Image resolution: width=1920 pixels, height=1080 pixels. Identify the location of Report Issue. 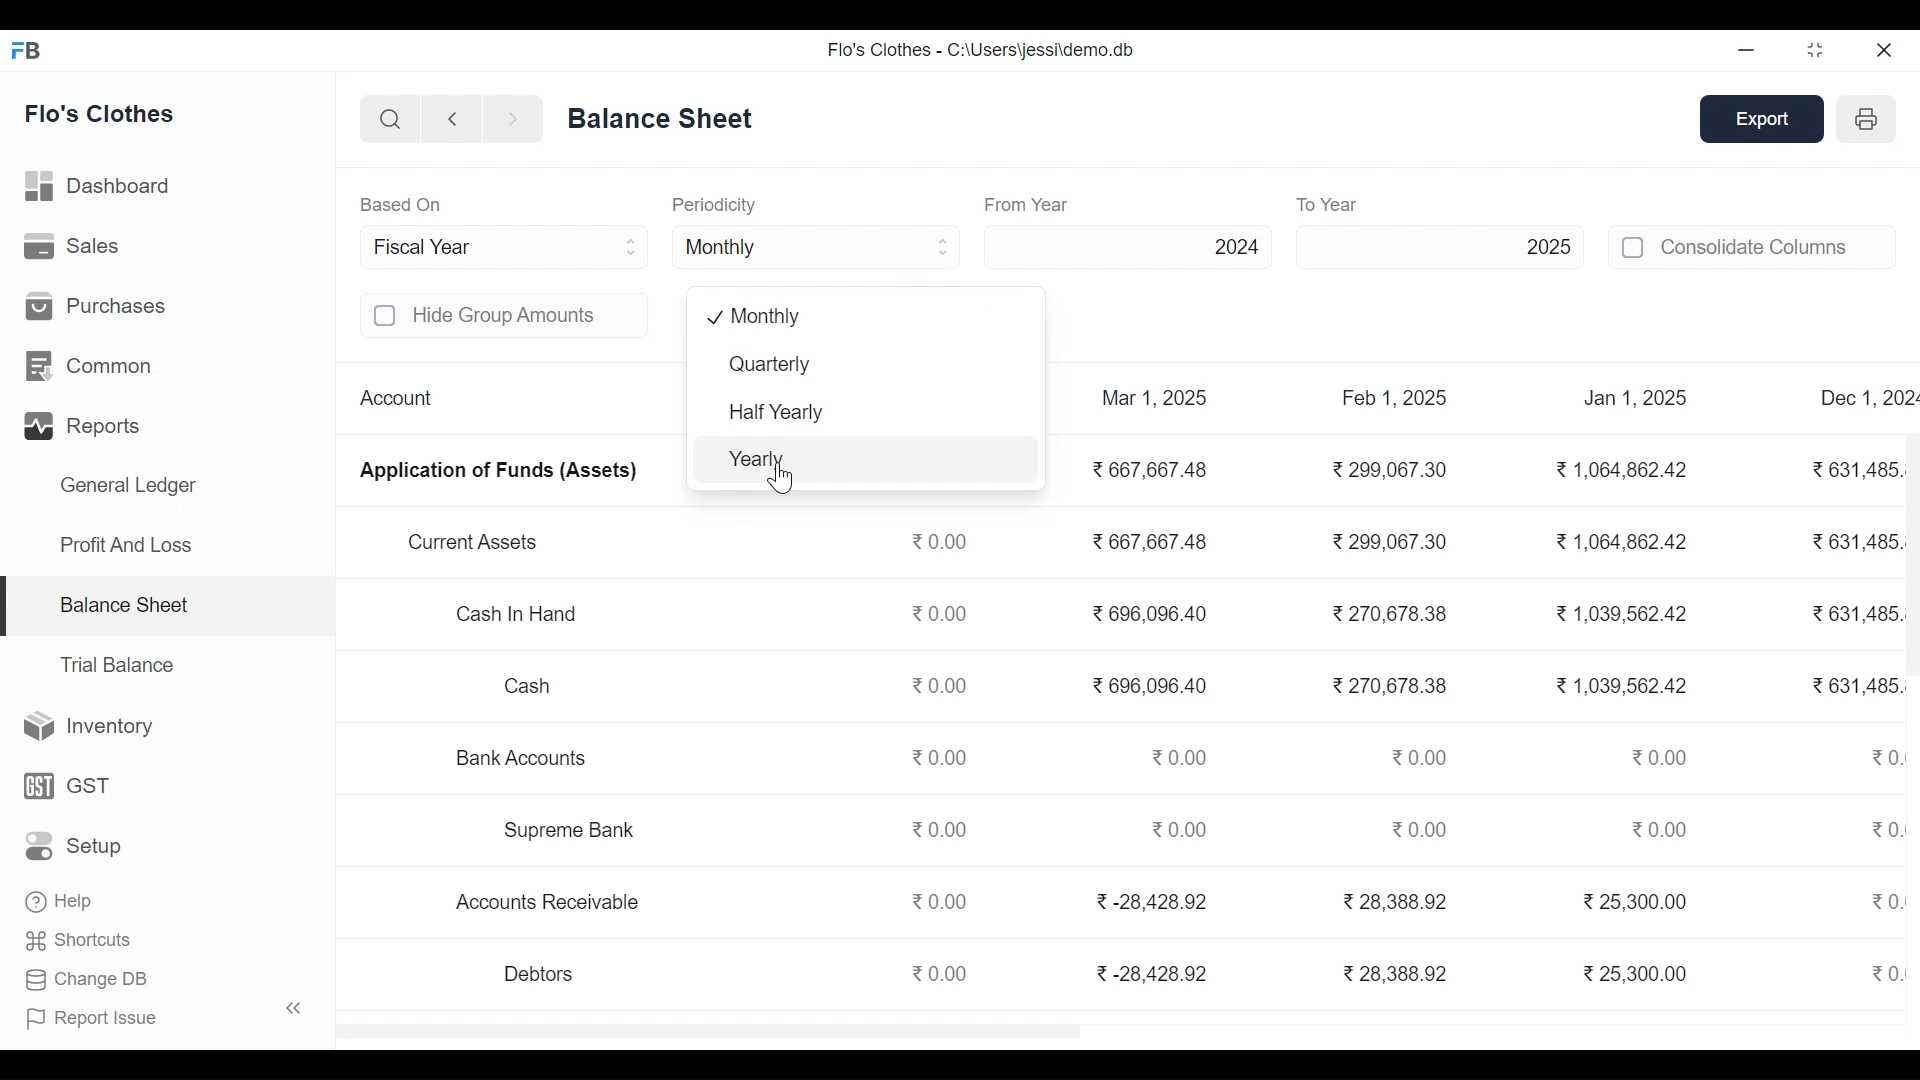
(93, 1017).